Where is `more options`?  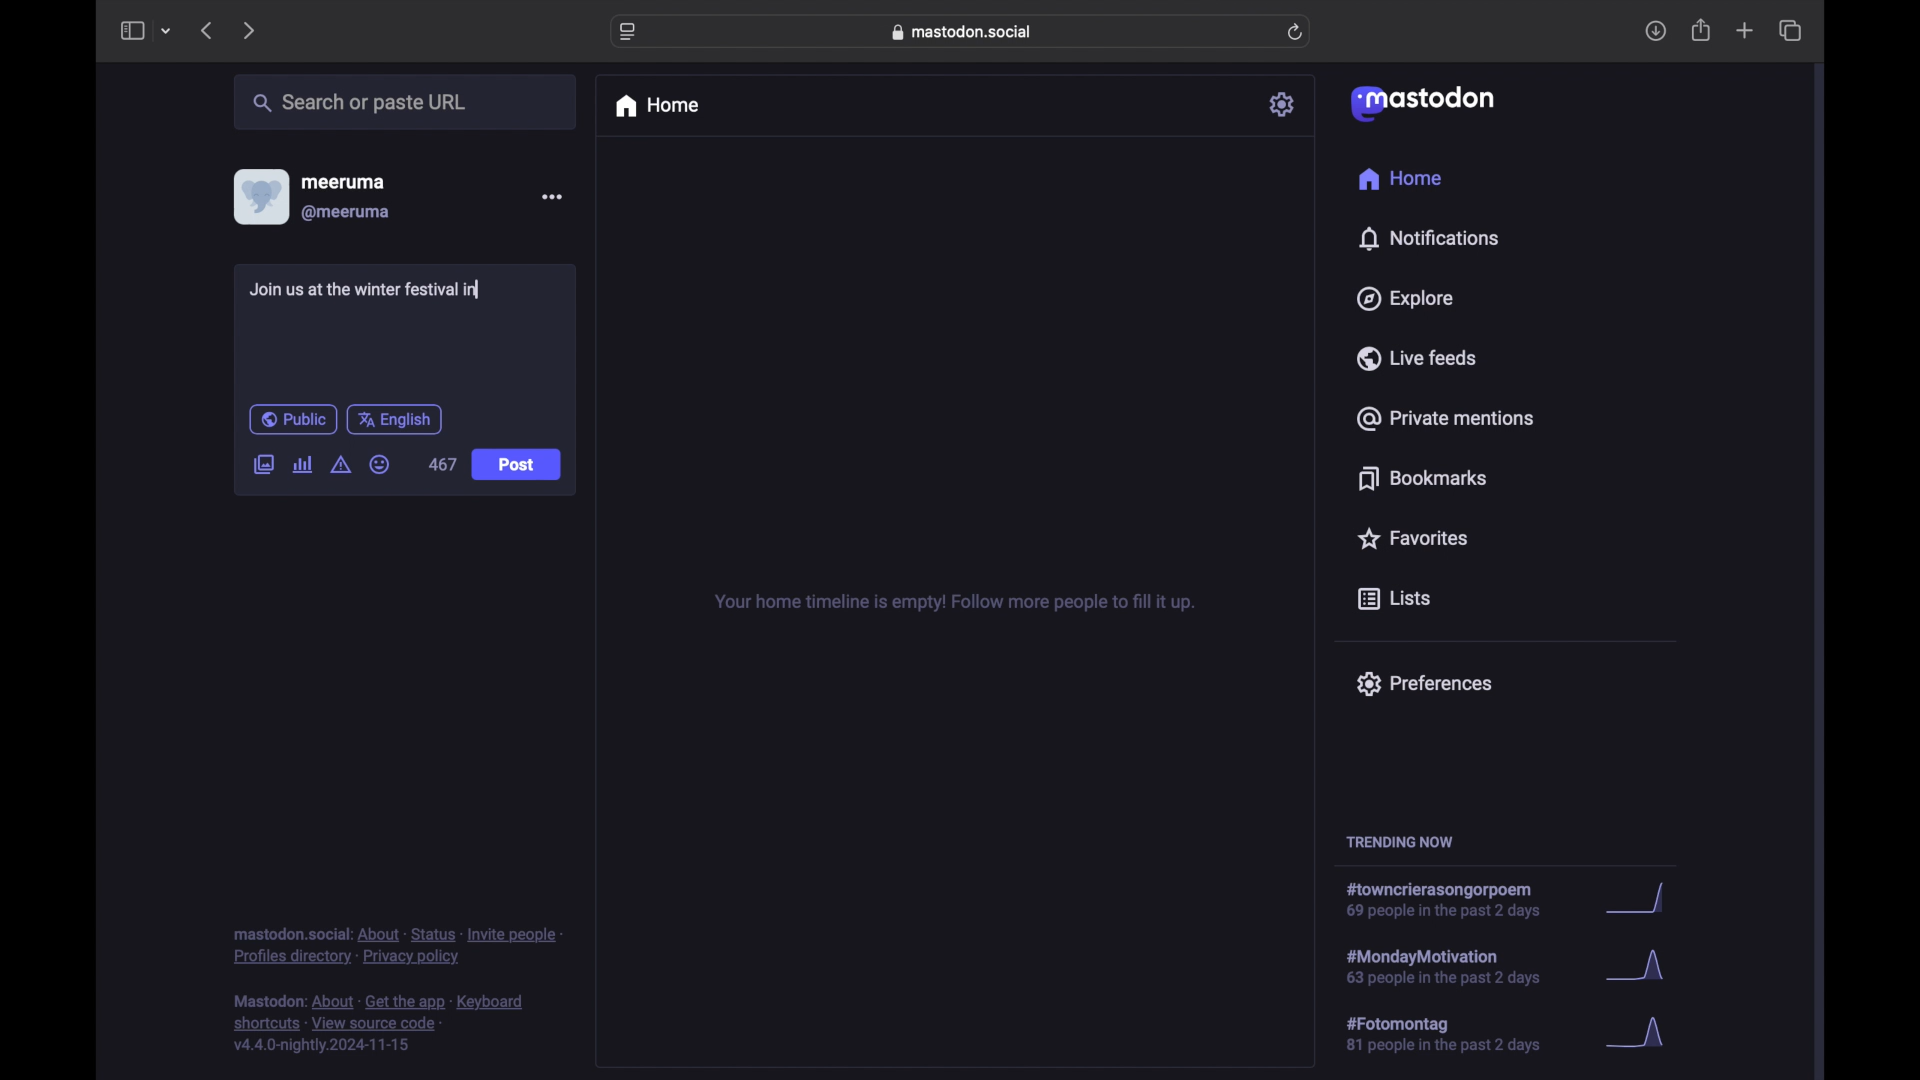 more options is located at coordinates (552, 197).